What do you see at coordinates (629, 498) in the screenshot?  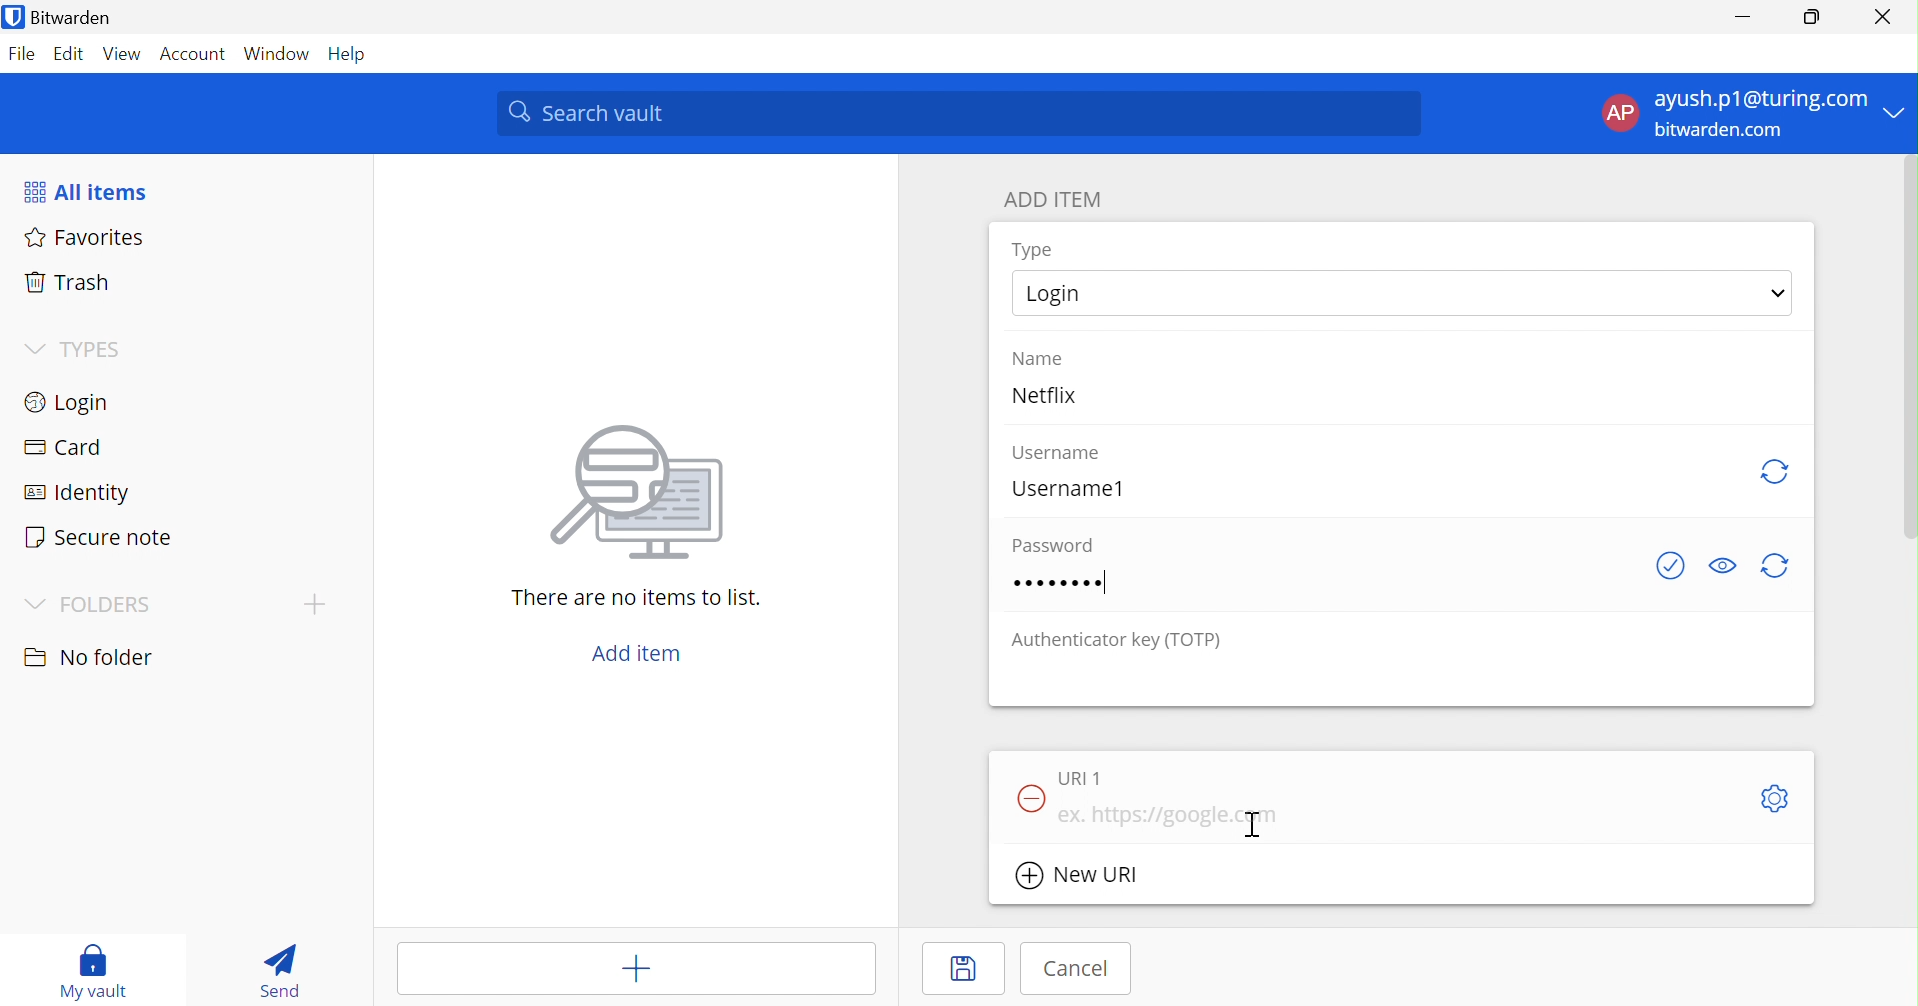 I see `image` at bounding box center [629, 498].